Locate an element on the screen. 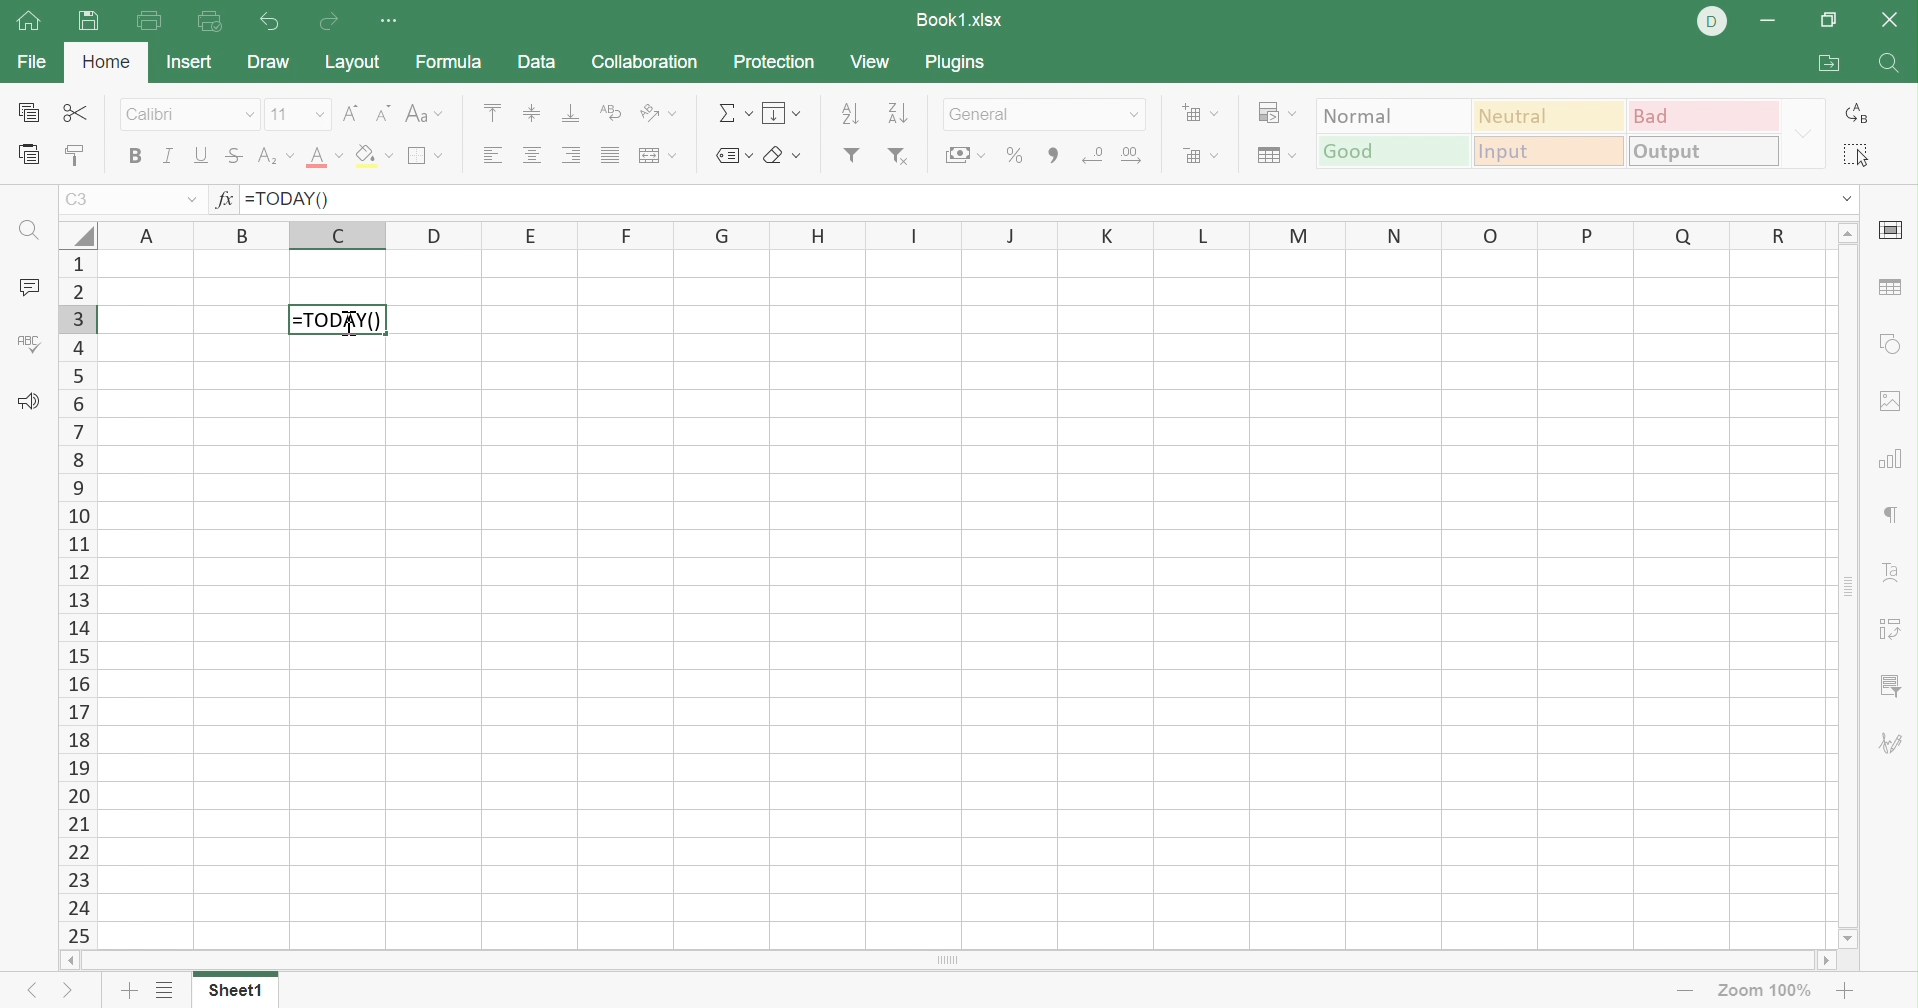 Image resolution: width=1918 pixels, height=1008 pixels. Slicer settings is located at coordinates (1890, 686).